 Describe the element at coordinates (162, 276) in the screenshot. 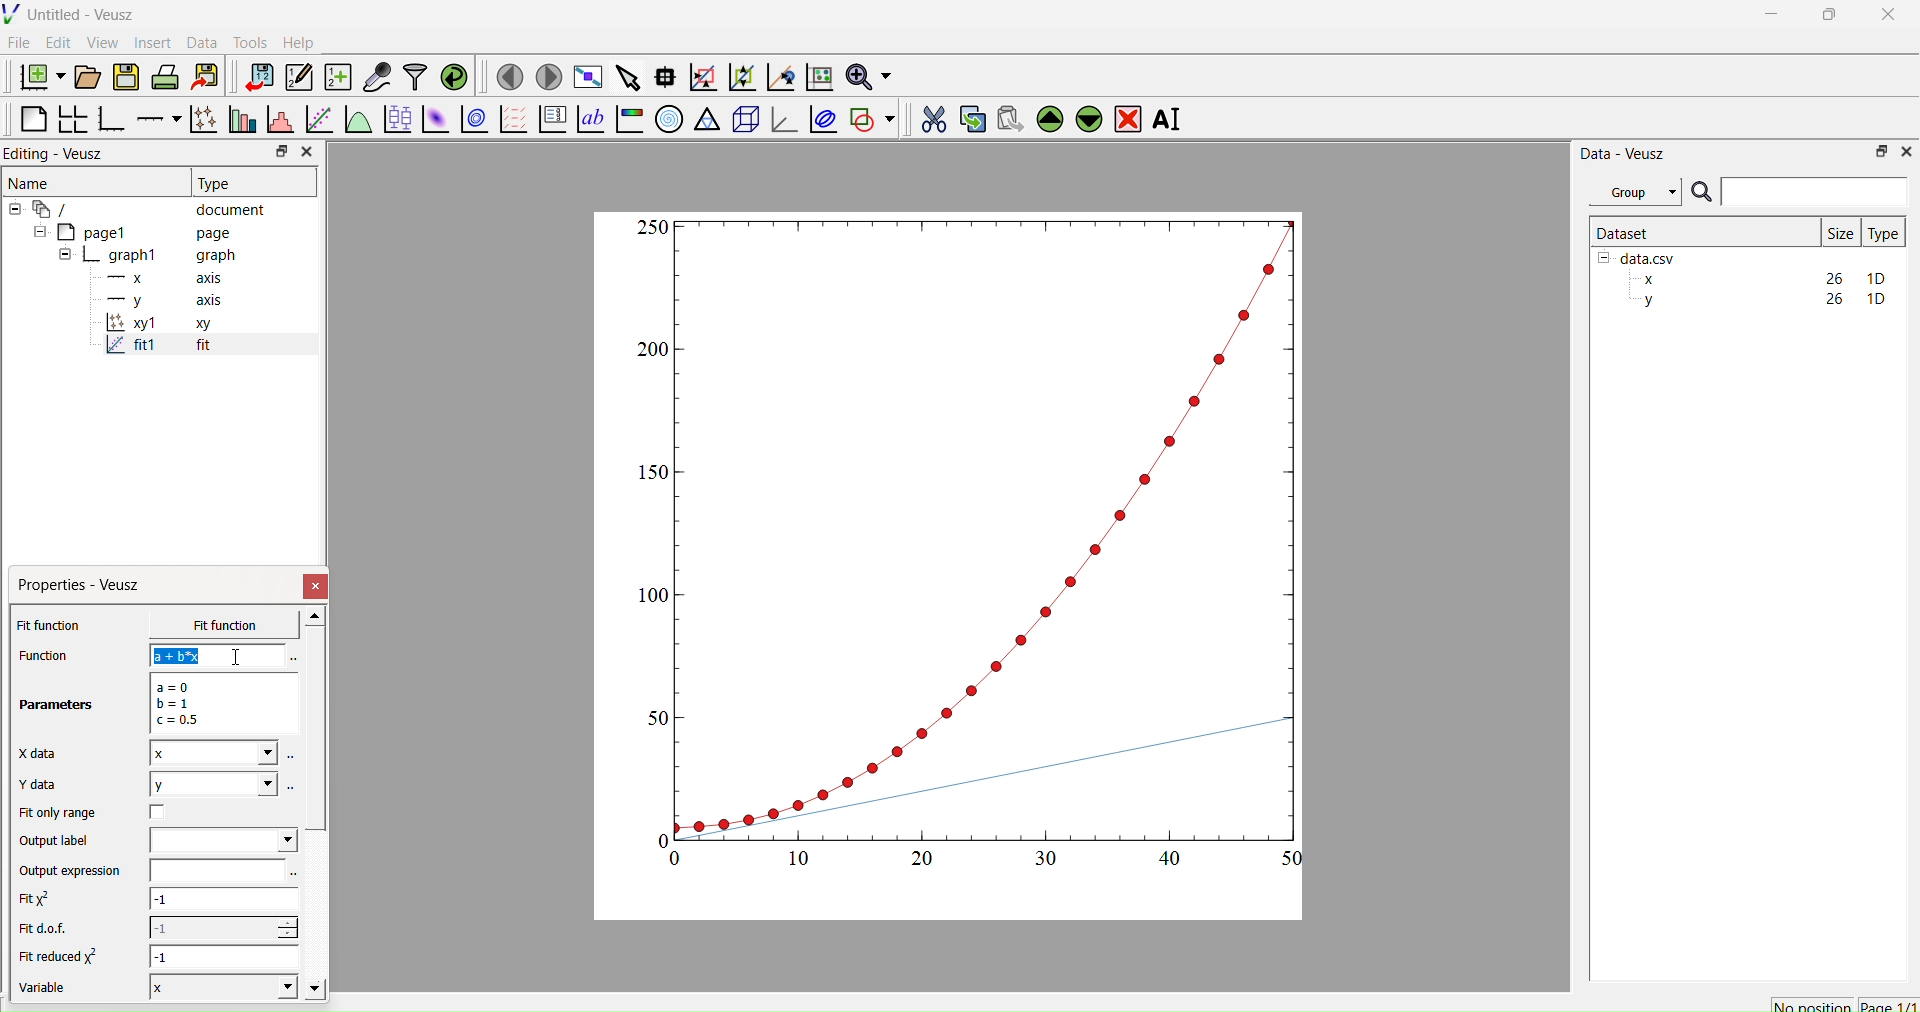

I see `x axis` at that location.